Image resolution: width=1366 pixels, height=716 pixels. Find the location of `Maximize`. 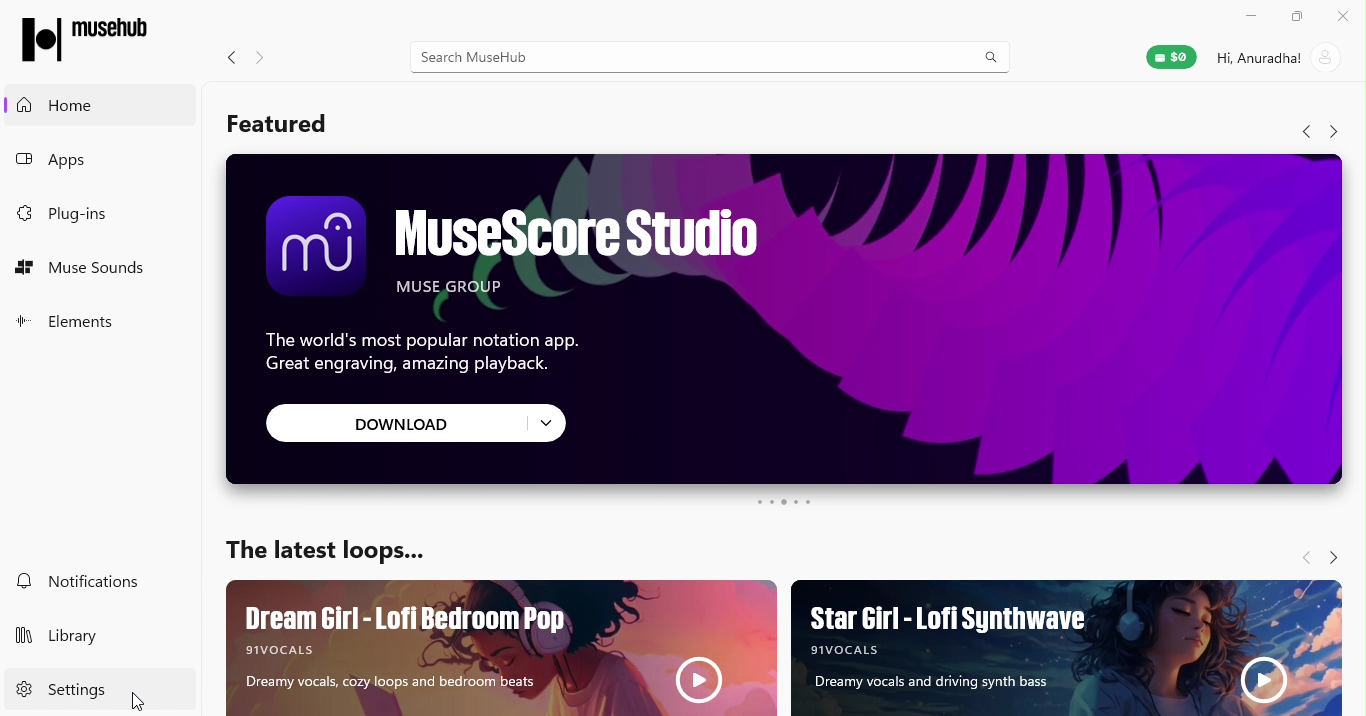

Maximize is located at coordinates (1295, 17).